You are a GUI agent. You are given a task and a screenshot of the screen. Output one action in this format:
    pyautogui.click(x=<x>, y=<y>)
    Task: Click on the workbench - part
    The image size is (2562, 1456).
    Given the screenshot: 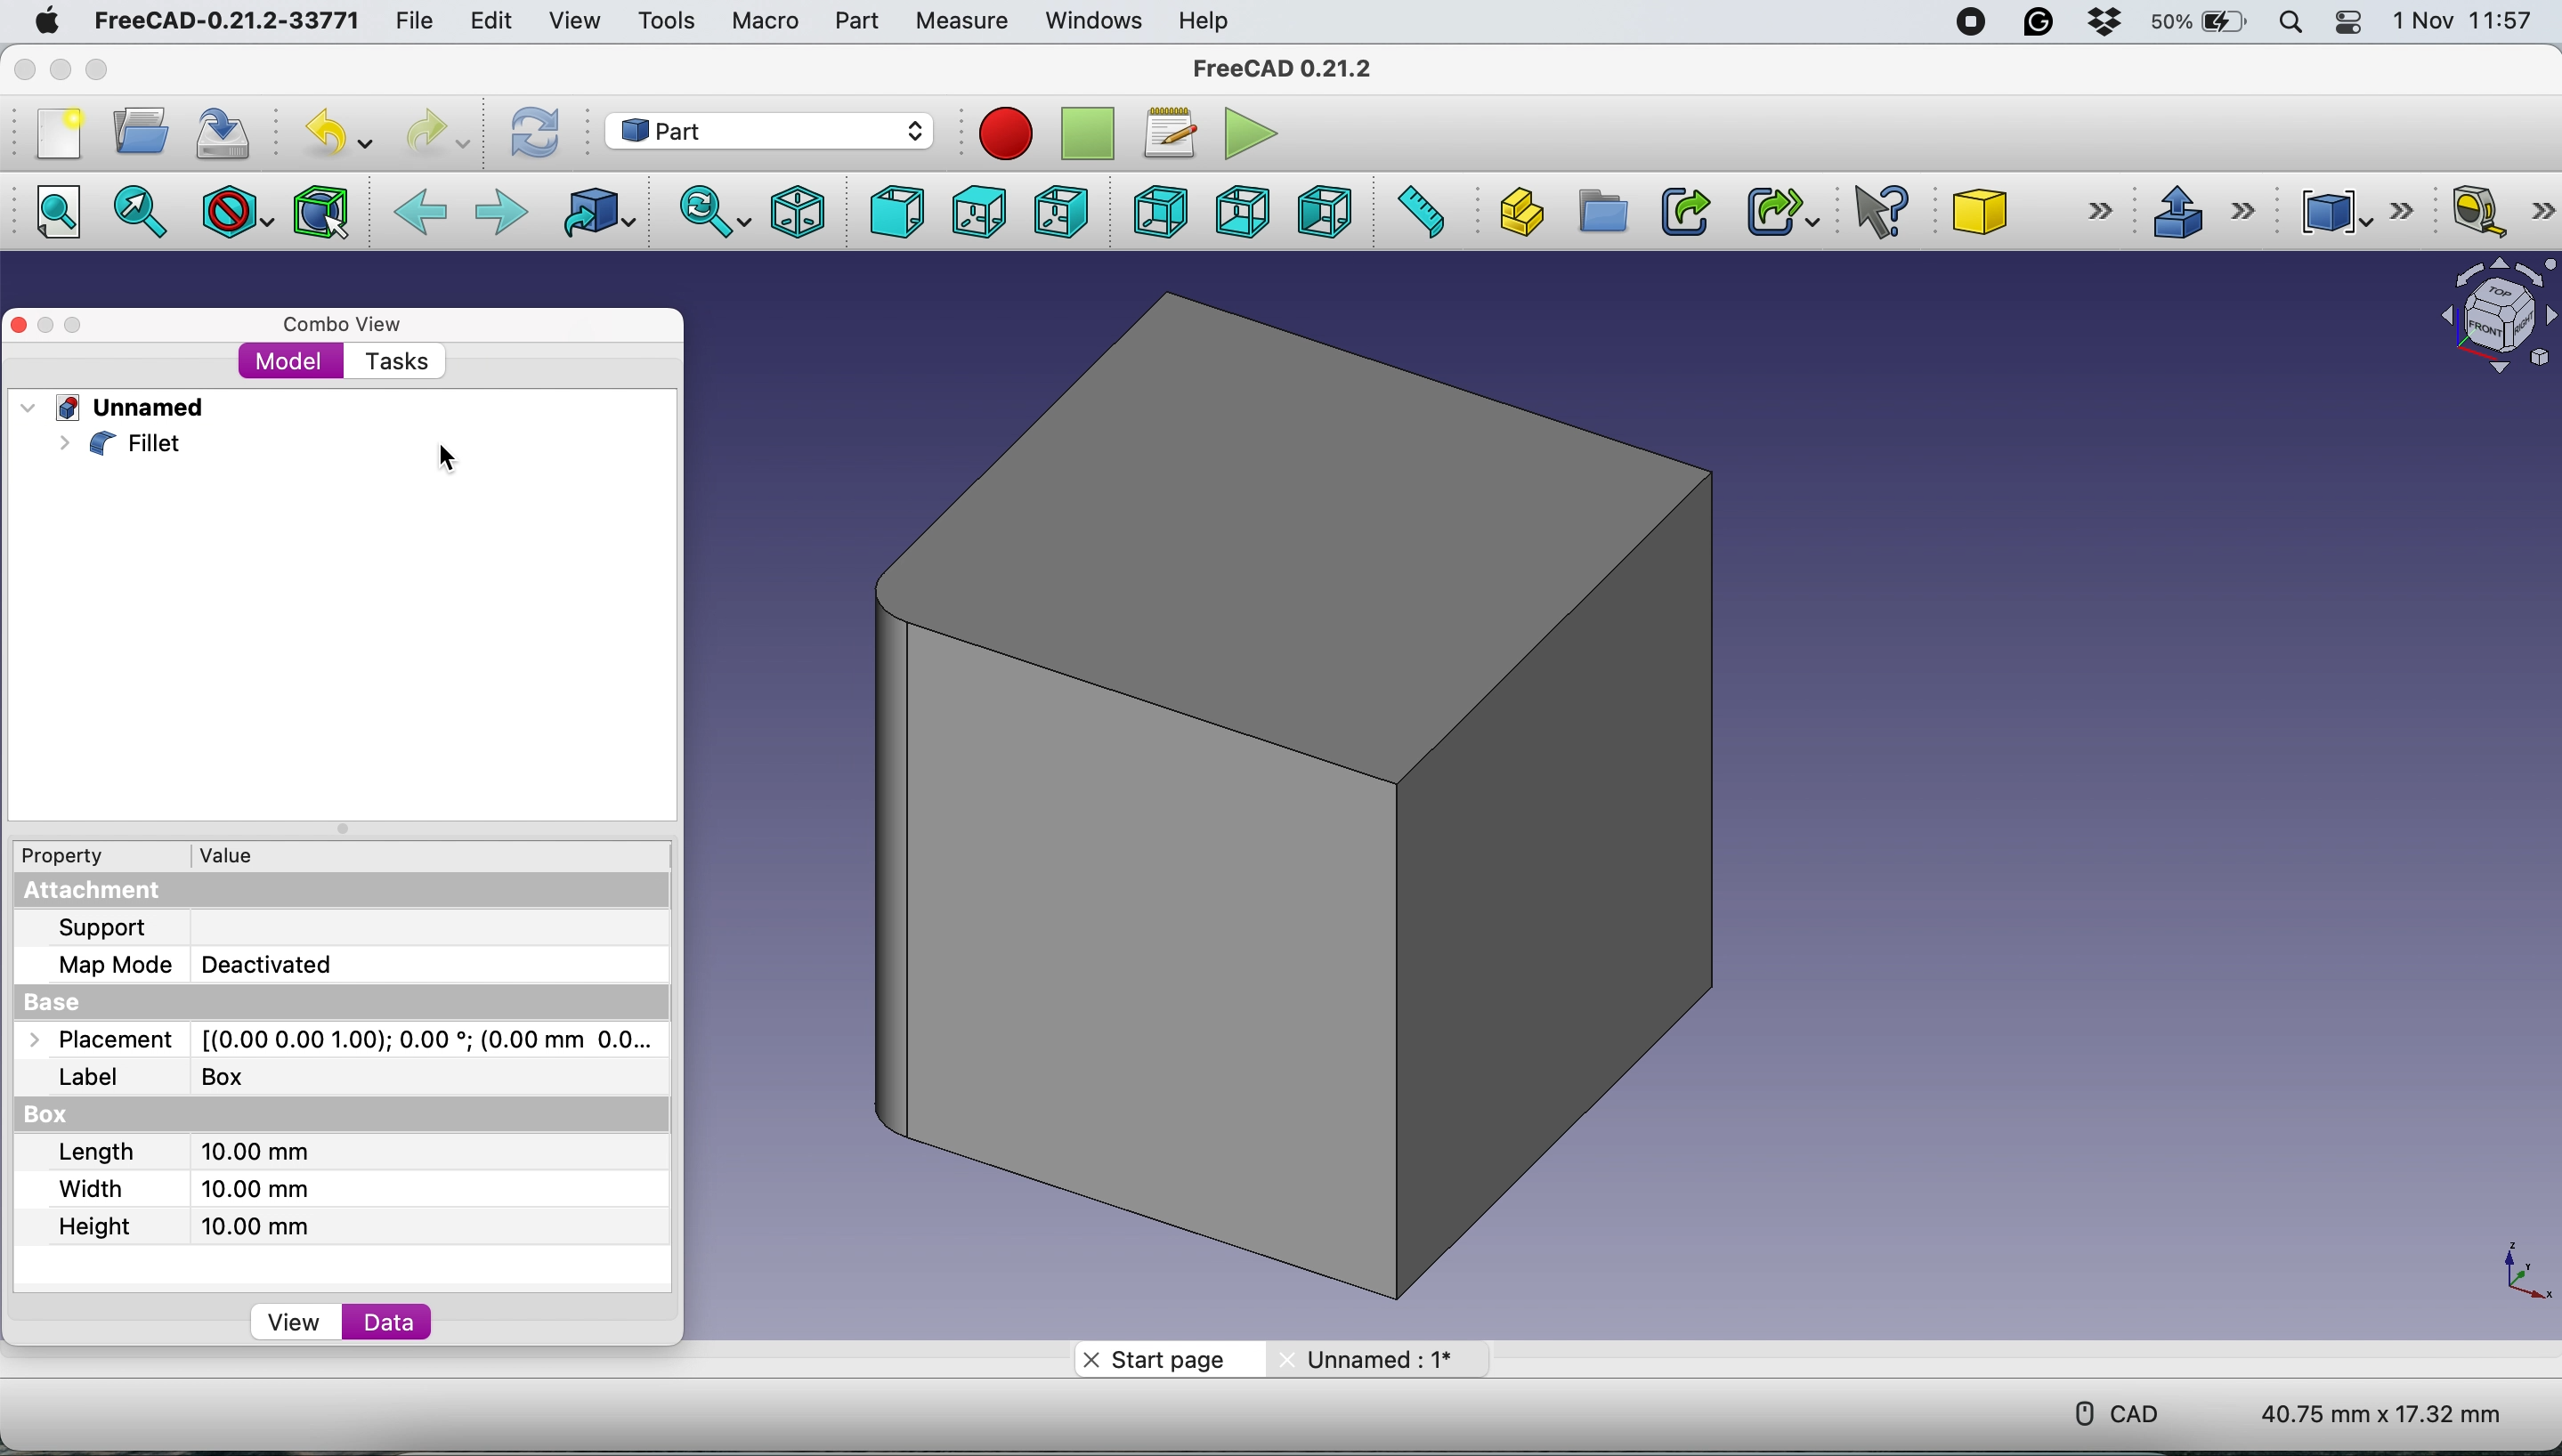 What is the action you would take?
    pyautogui.click(x=768, y=131)
    